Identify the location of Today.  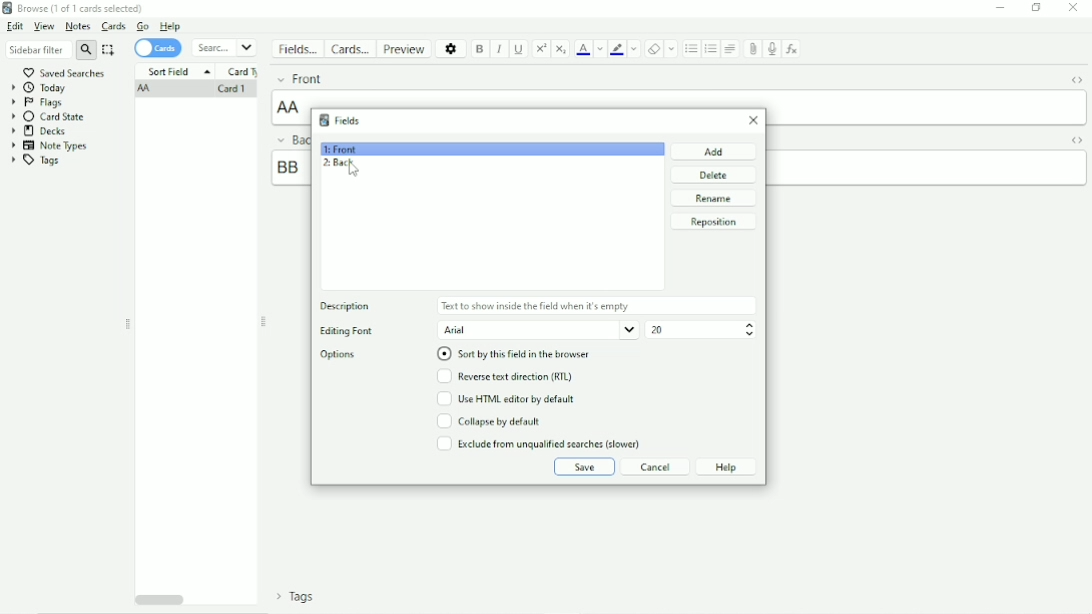
(40, 88).